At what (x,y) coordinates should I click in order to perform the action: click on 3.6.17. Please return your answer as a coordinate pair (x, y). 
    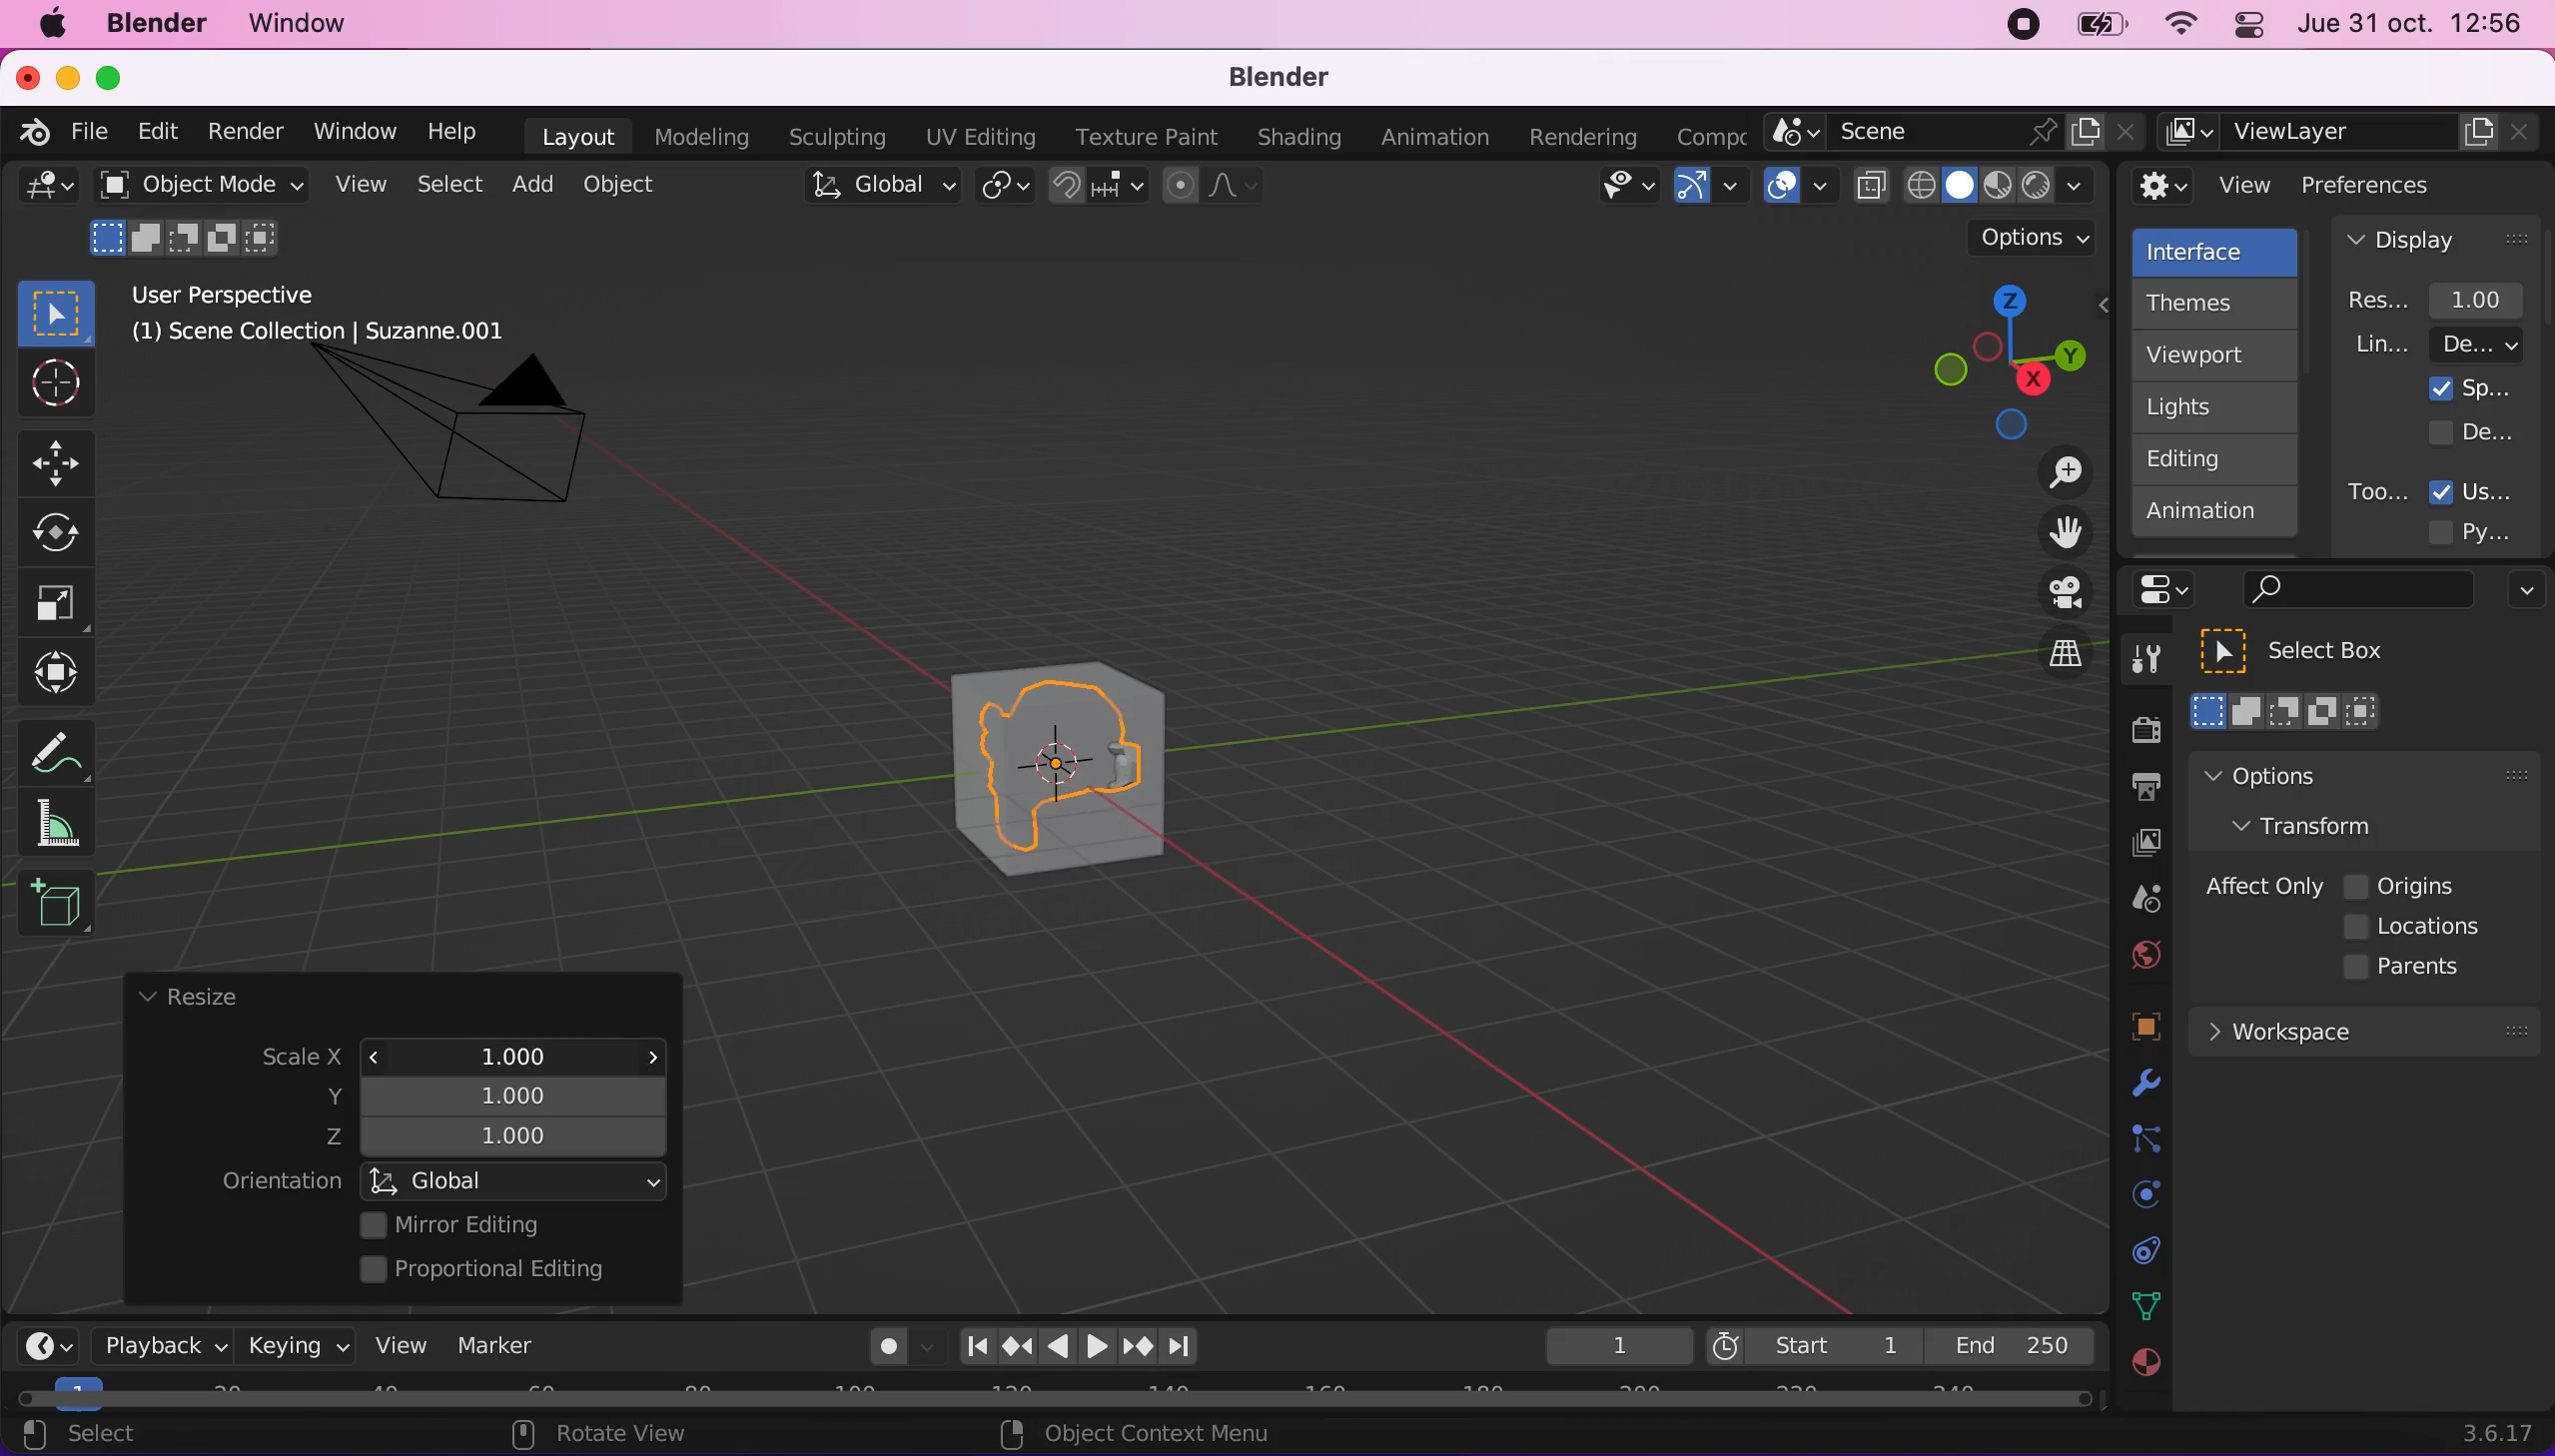
    Looking at the image, I should click on (2503, 1433).